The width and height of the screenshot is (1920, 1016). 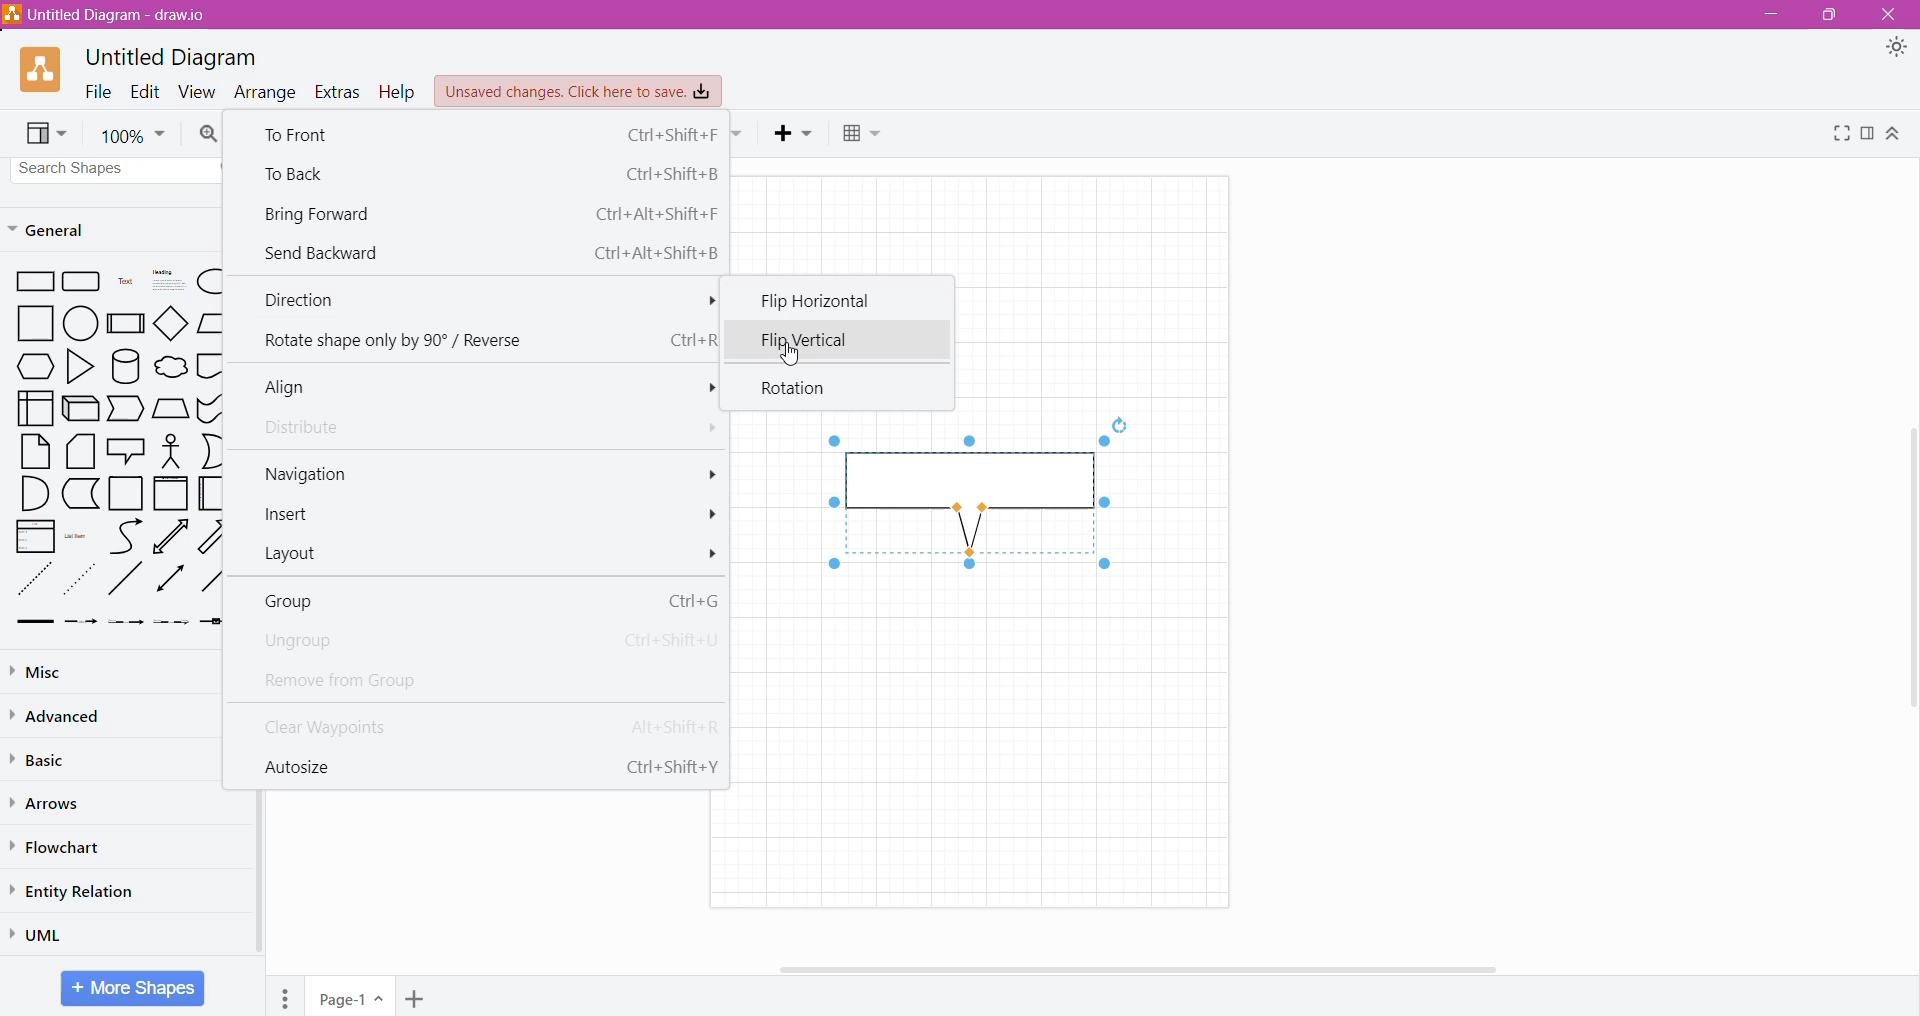 I want to click on frame, so click(x=171, y=493).